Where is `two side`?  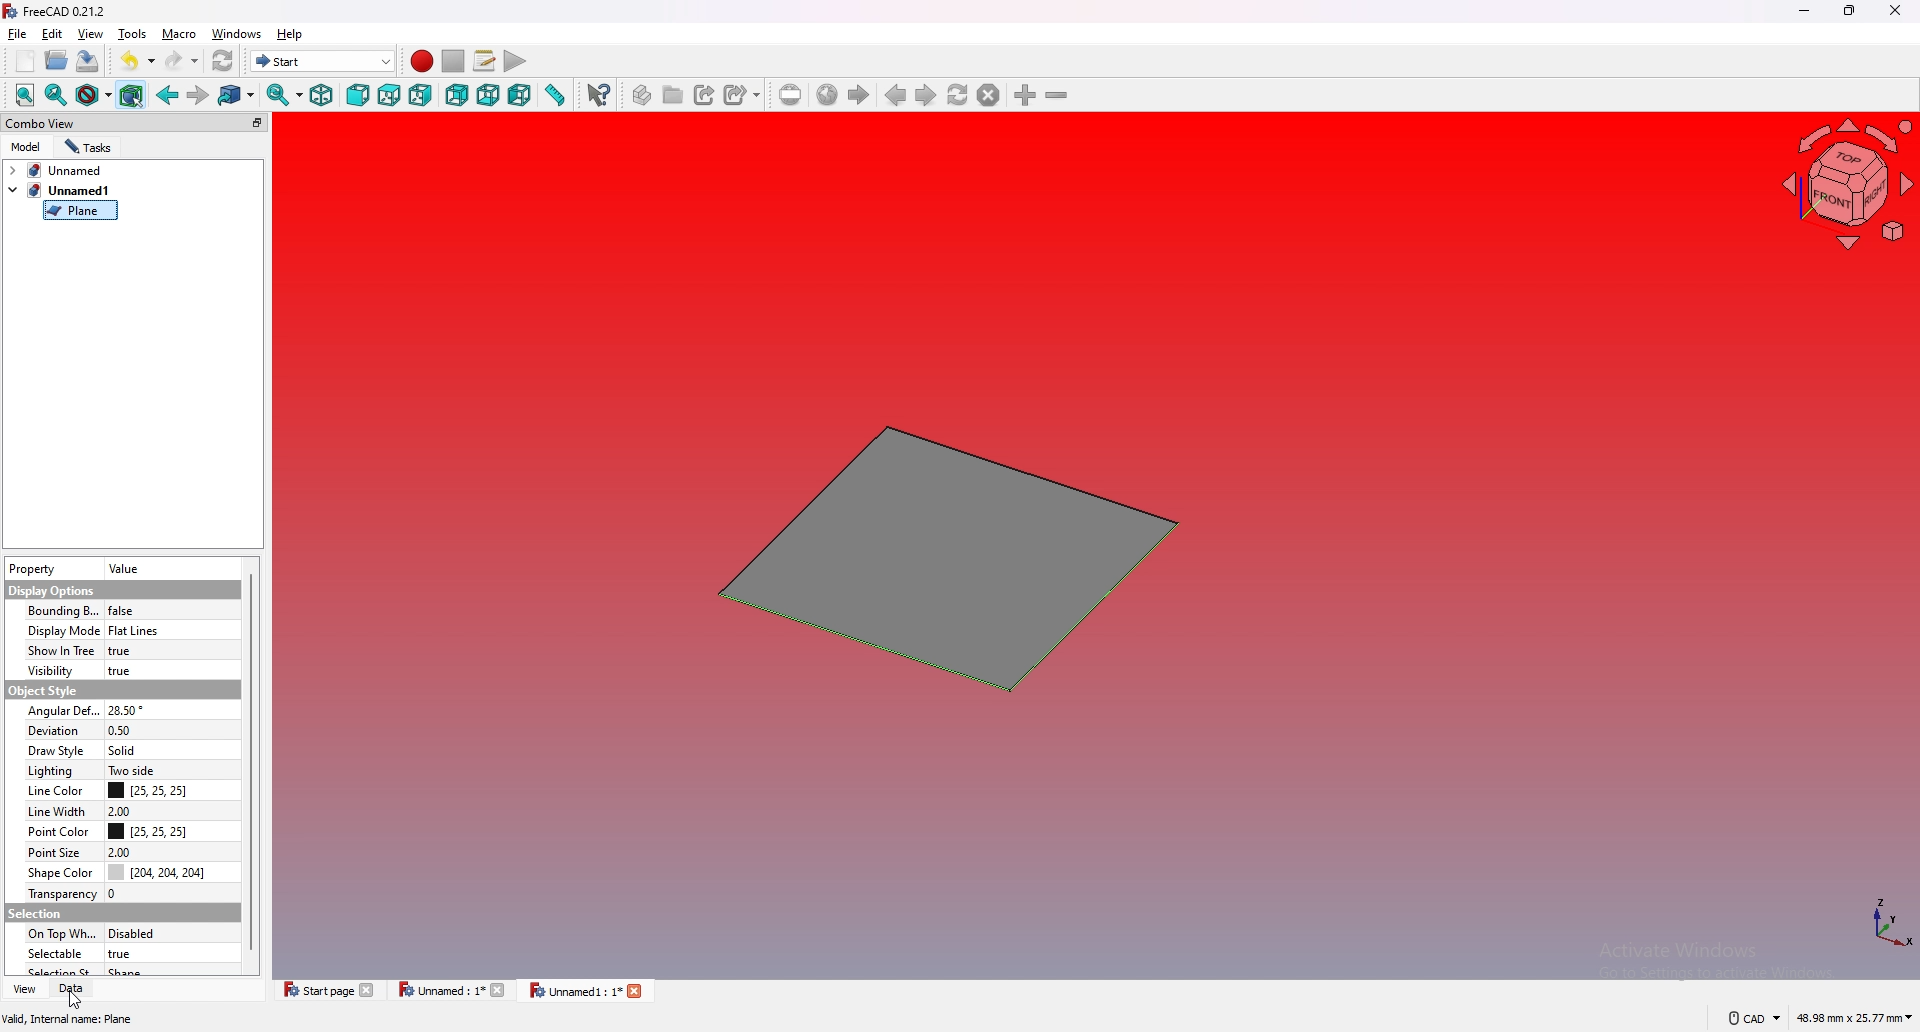
two side is located at coordinates (132, 770).